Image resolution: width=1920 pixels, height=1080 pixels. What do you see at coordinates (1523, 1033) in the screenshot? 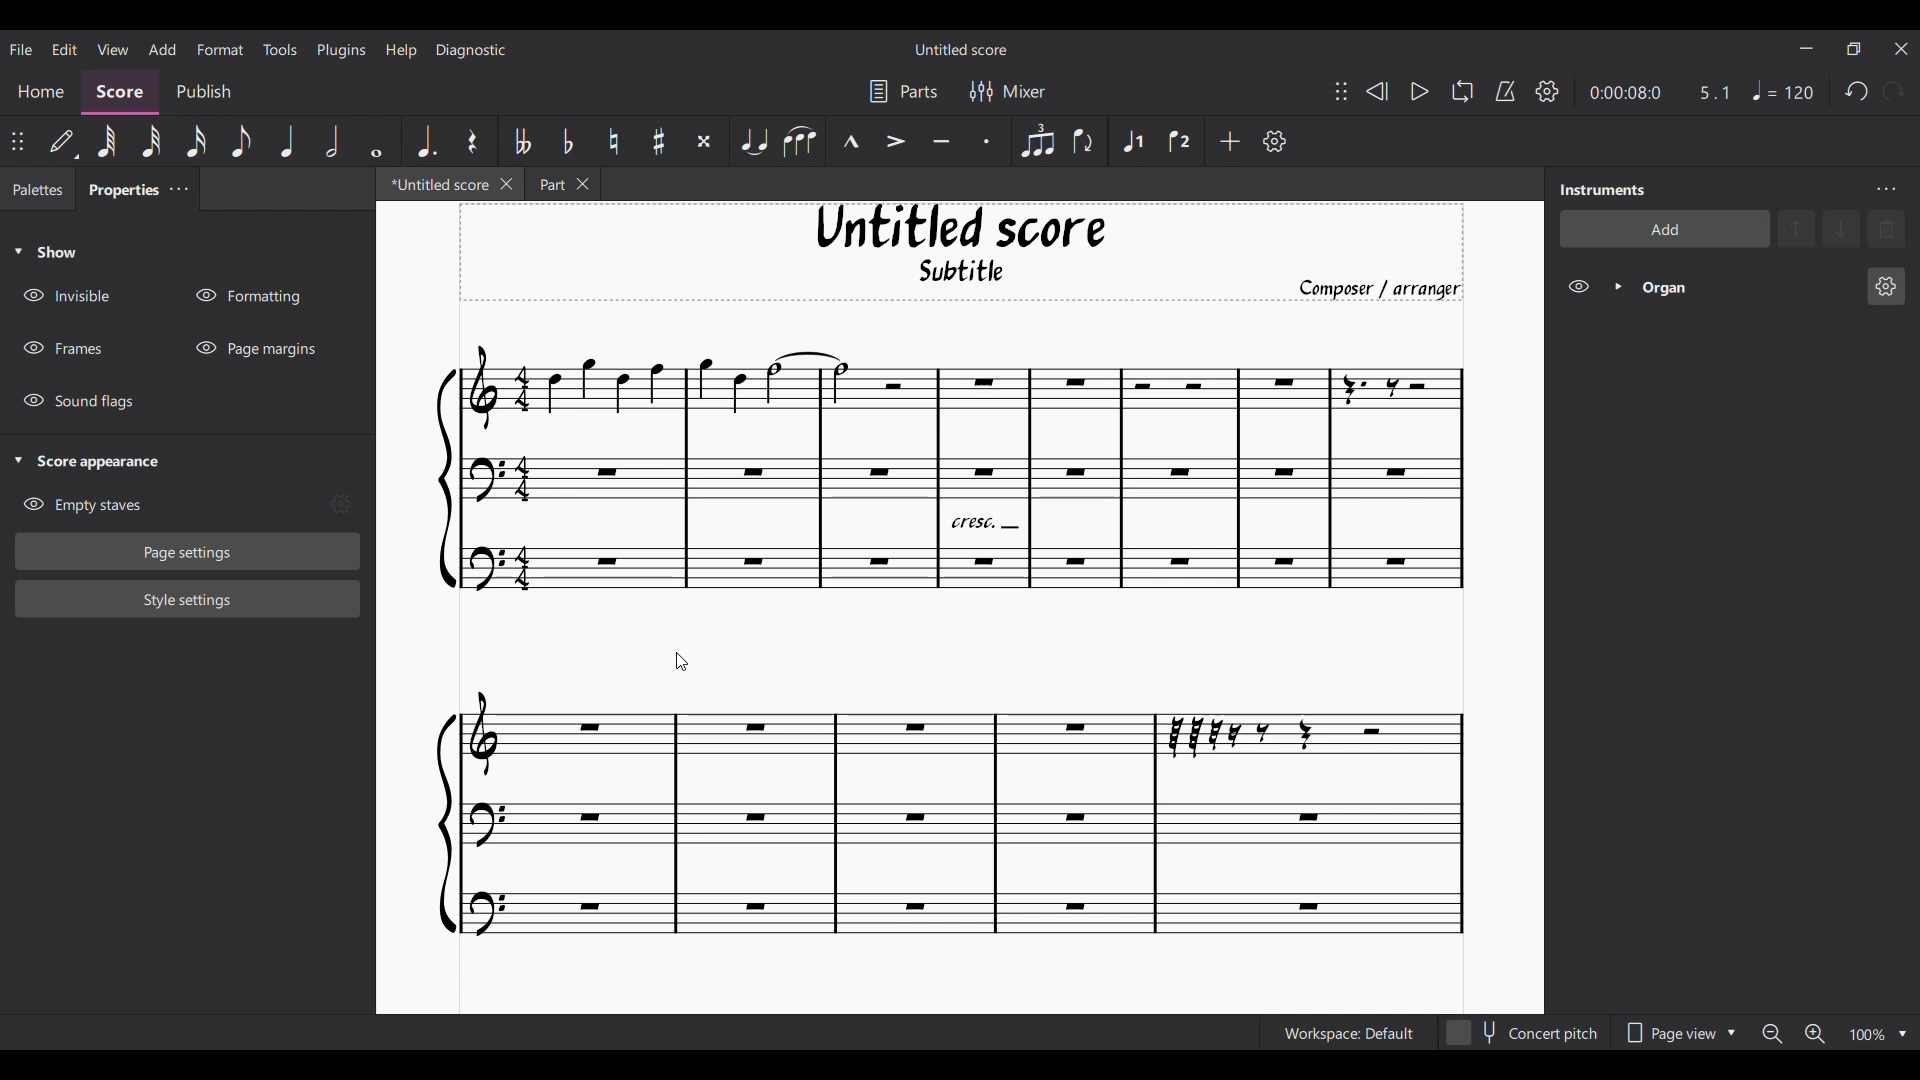
I see `Toggle for Concert pitch` at bounding box center [1523, 1033].